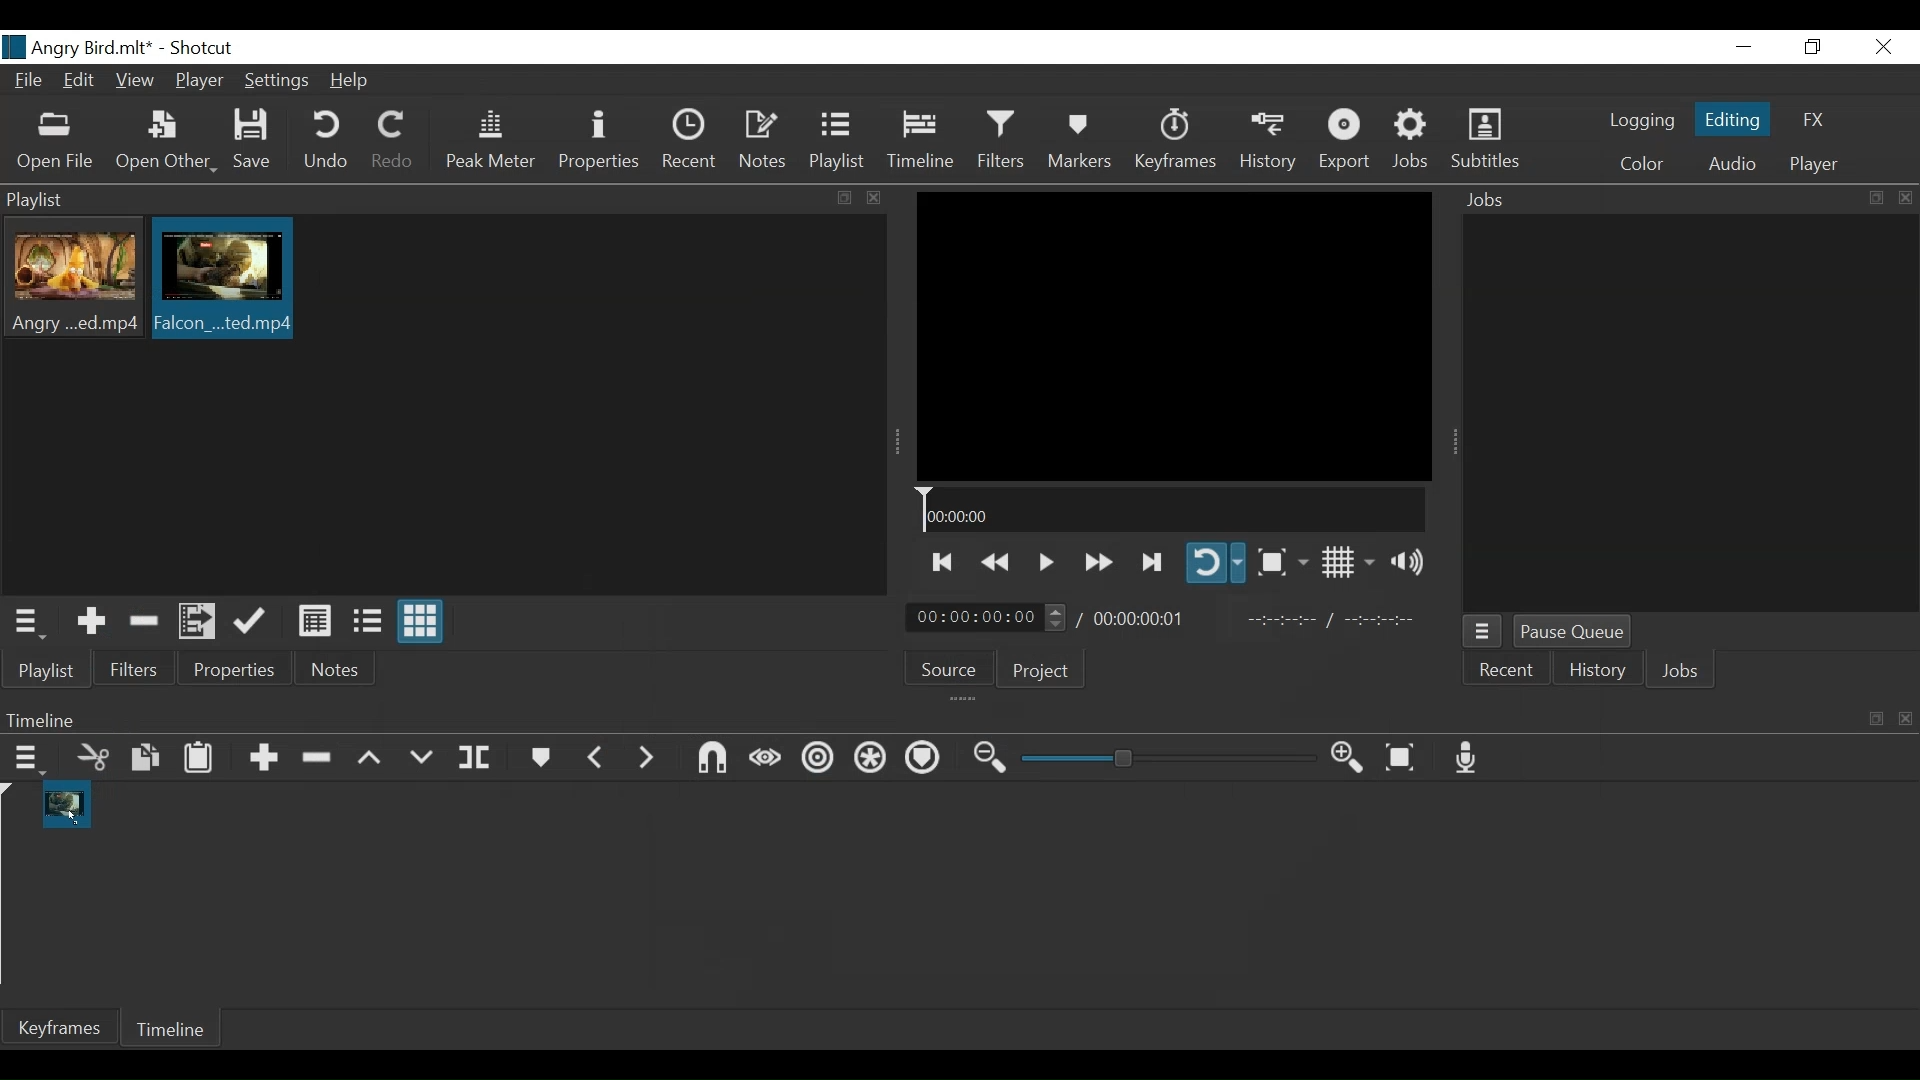 The width and height of the screenshot is (1920, 1080). What do you see at coordinates (56, 143) in the screenshot?
I see `Open File` at bounding box center [56, 143].